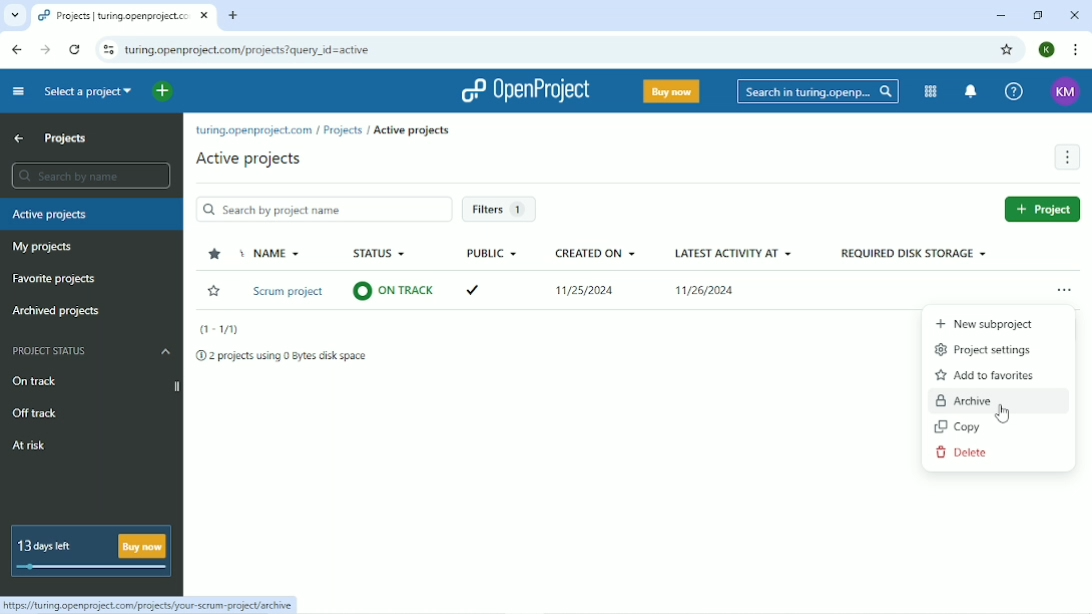 Image resolution: width=1092 pixels, height=614 pixels. I want to click on My projects, so click(42, 248).